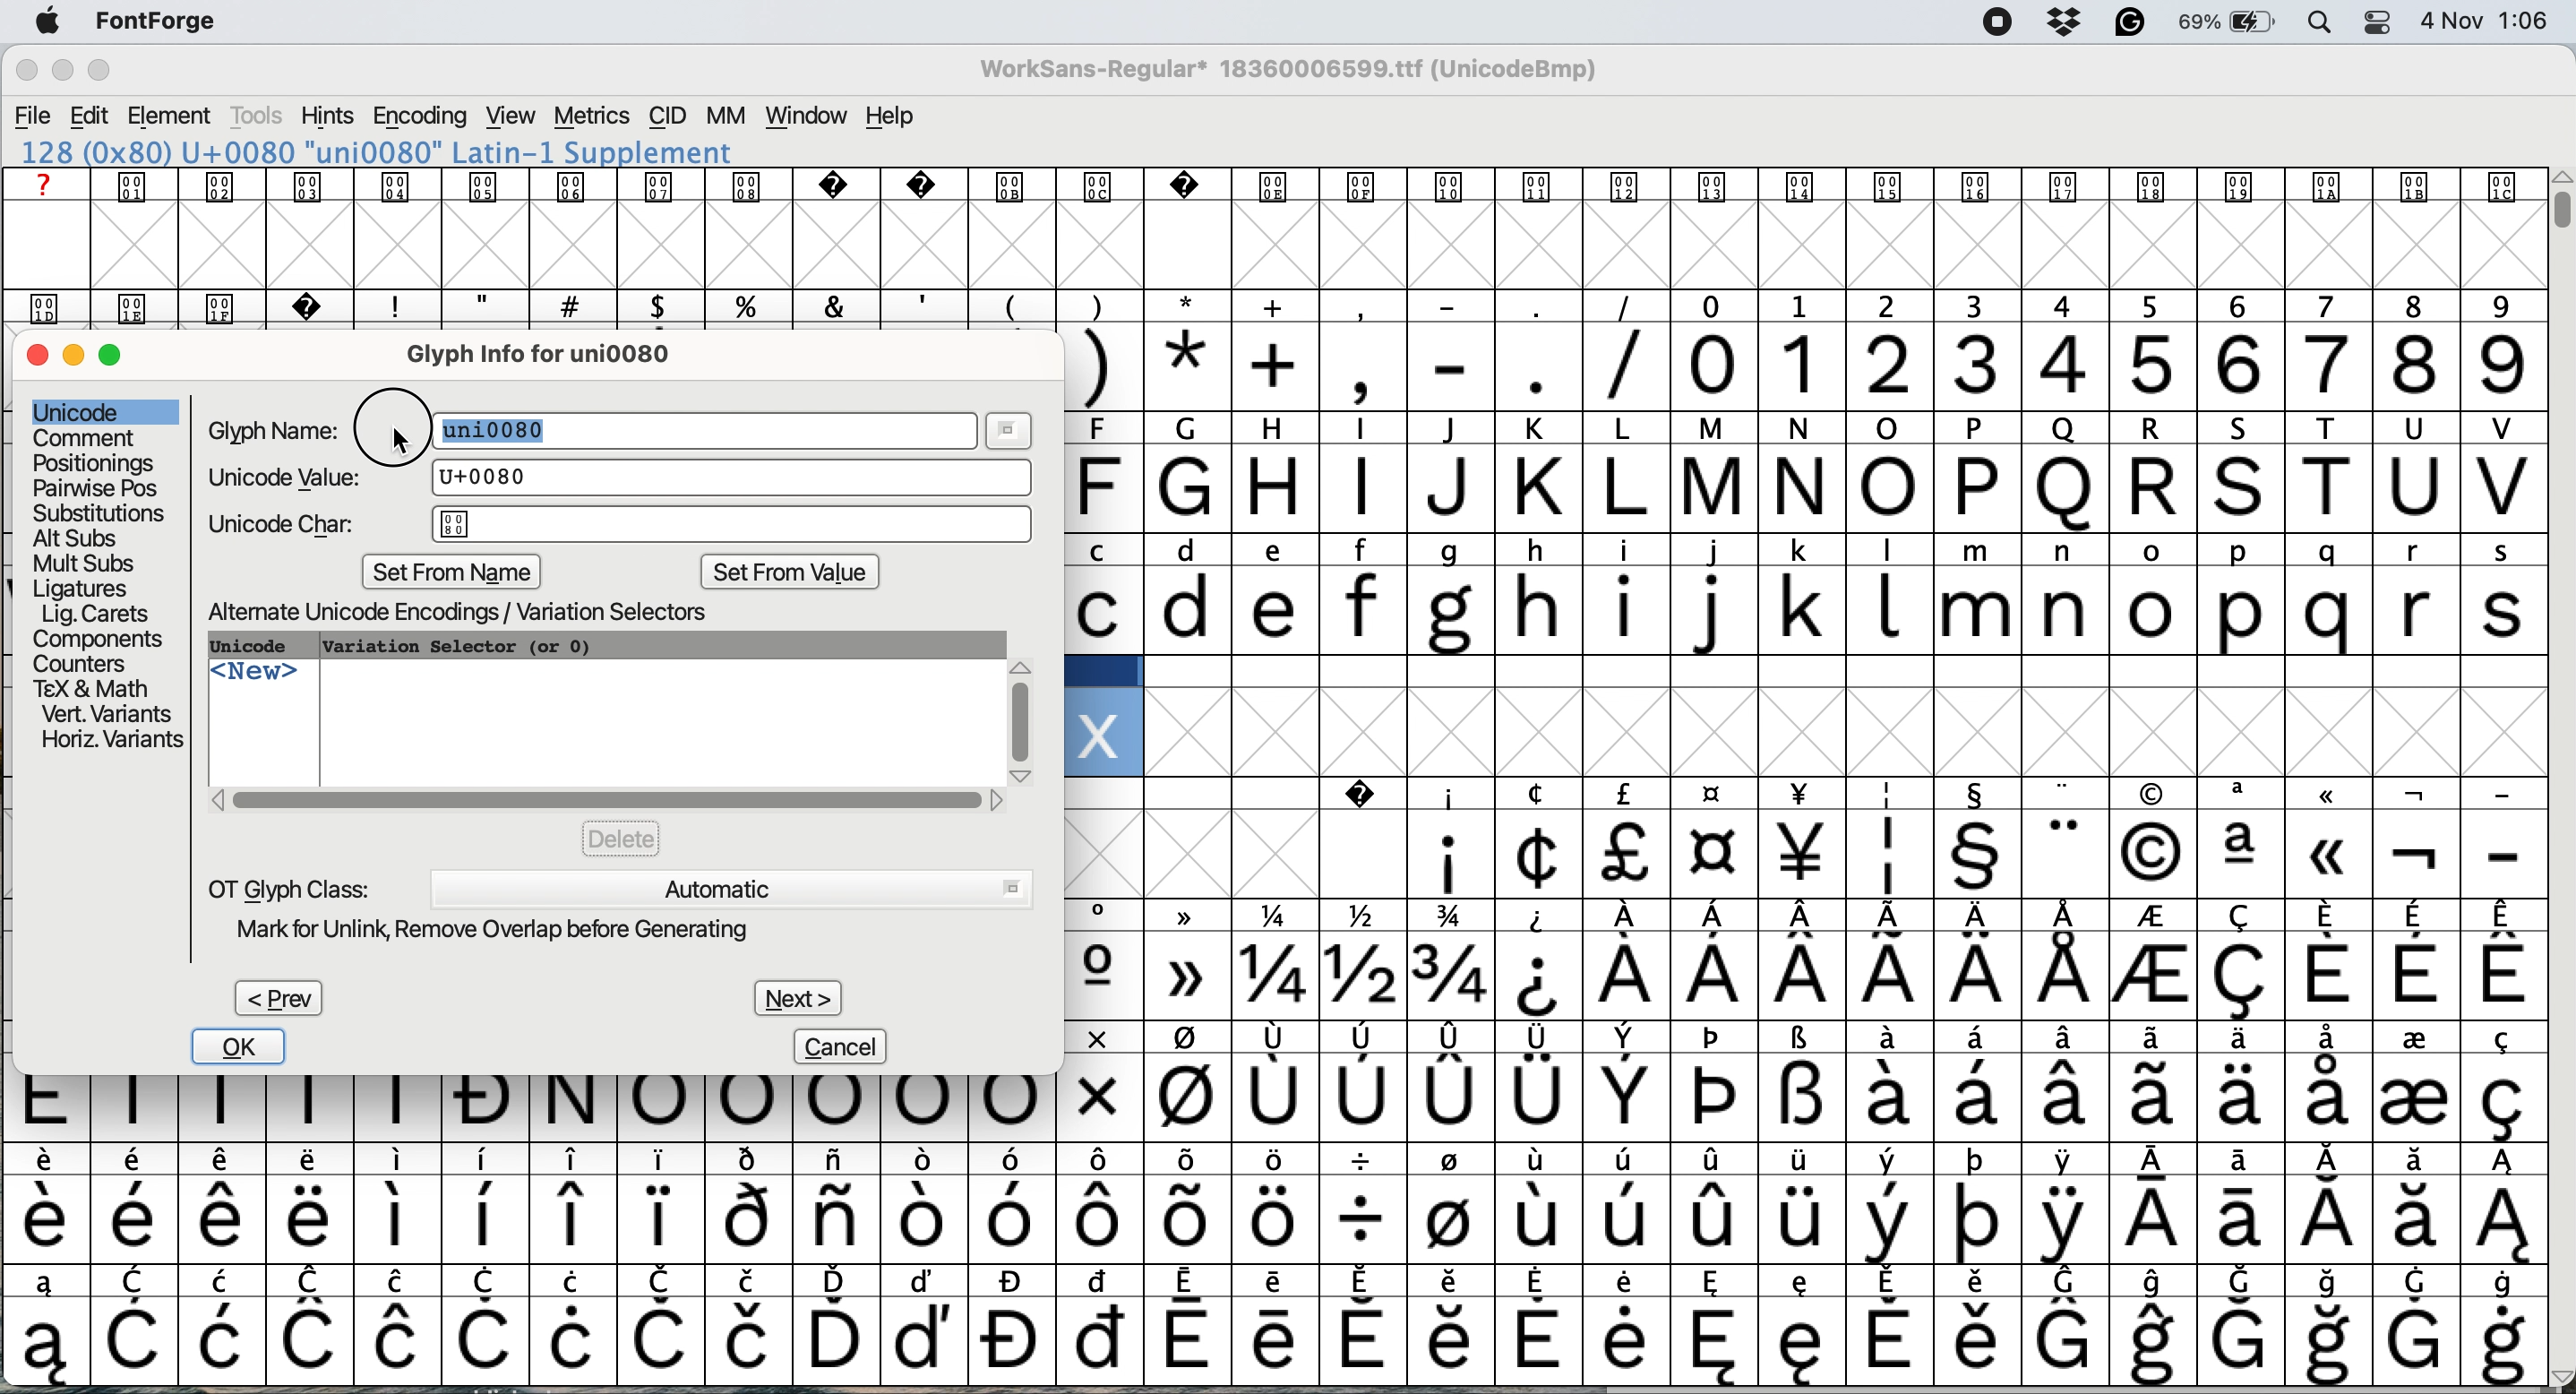 This screenshot has width=2576, height=1394. I want to click on variation selector, so click(459, 646).